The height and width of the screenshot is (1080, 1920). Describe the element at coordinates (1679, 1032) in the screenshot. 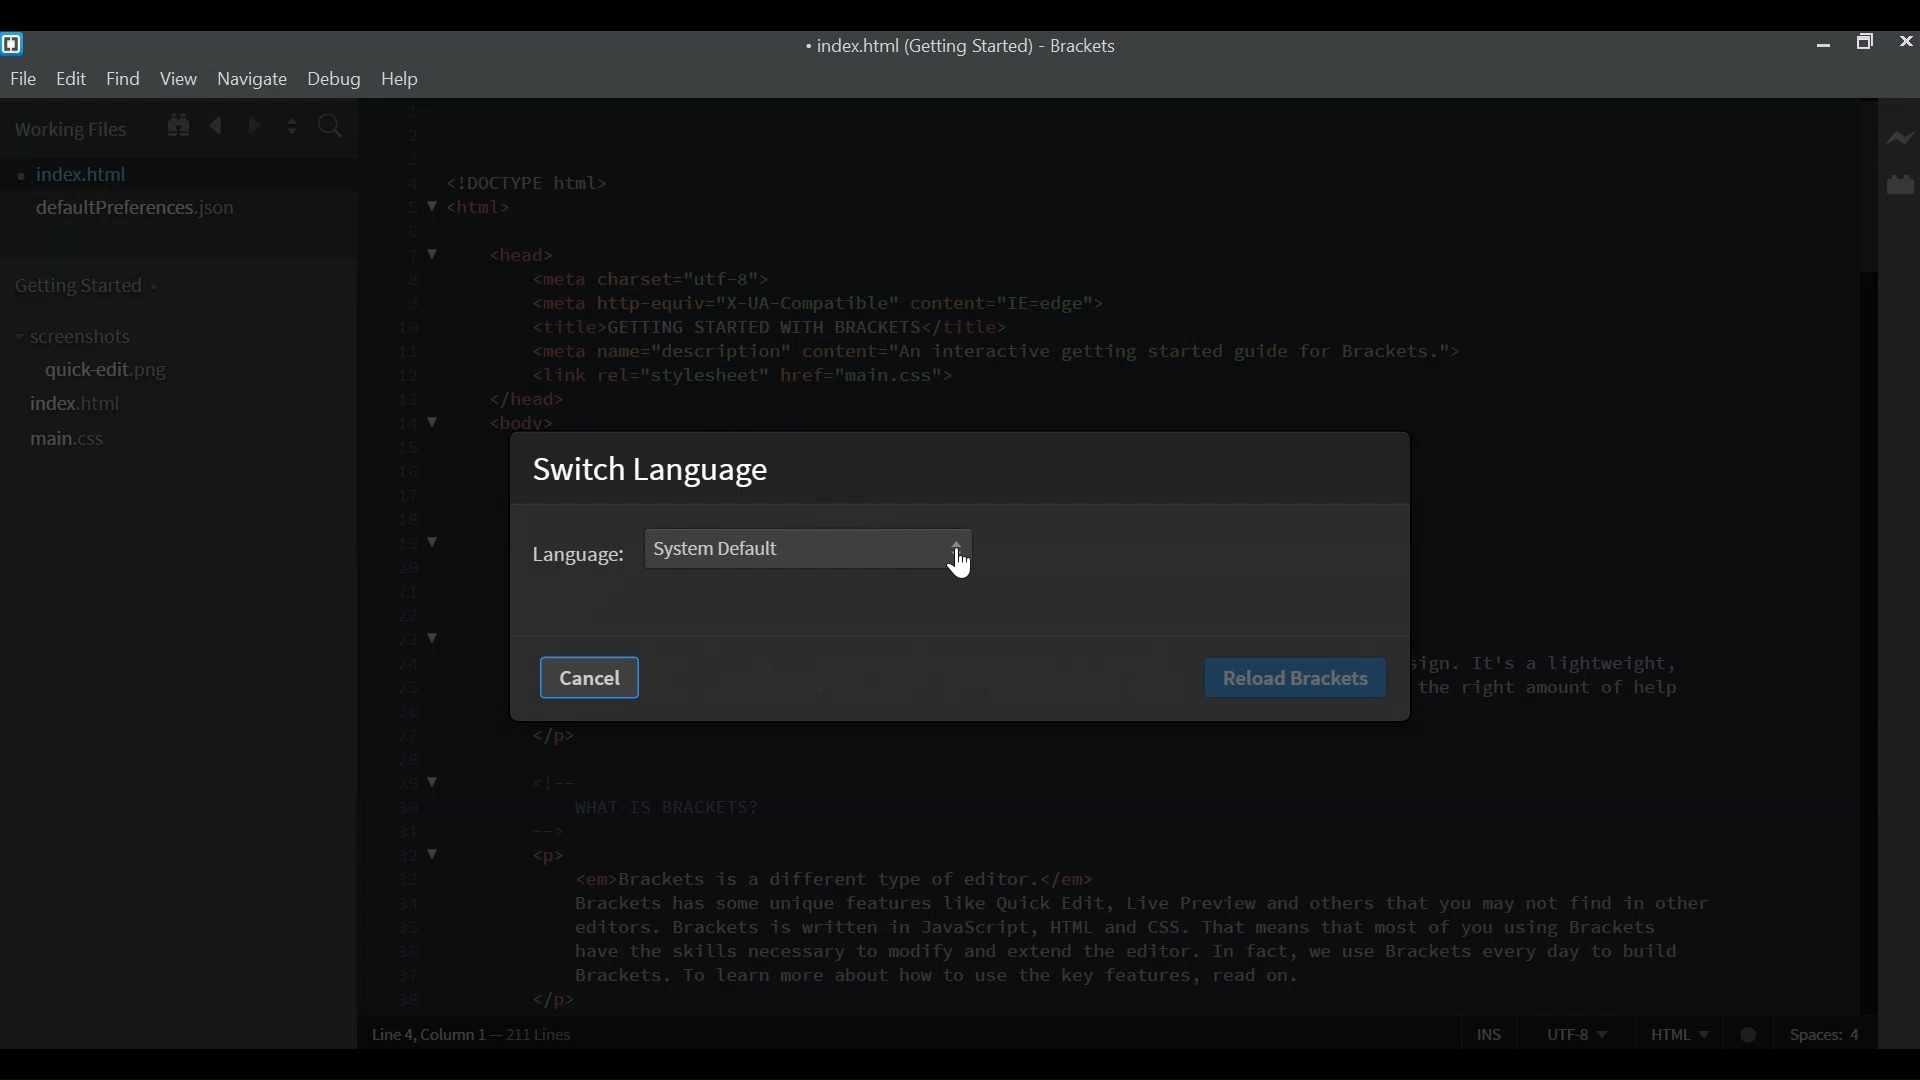

I see `HTML` at that location.